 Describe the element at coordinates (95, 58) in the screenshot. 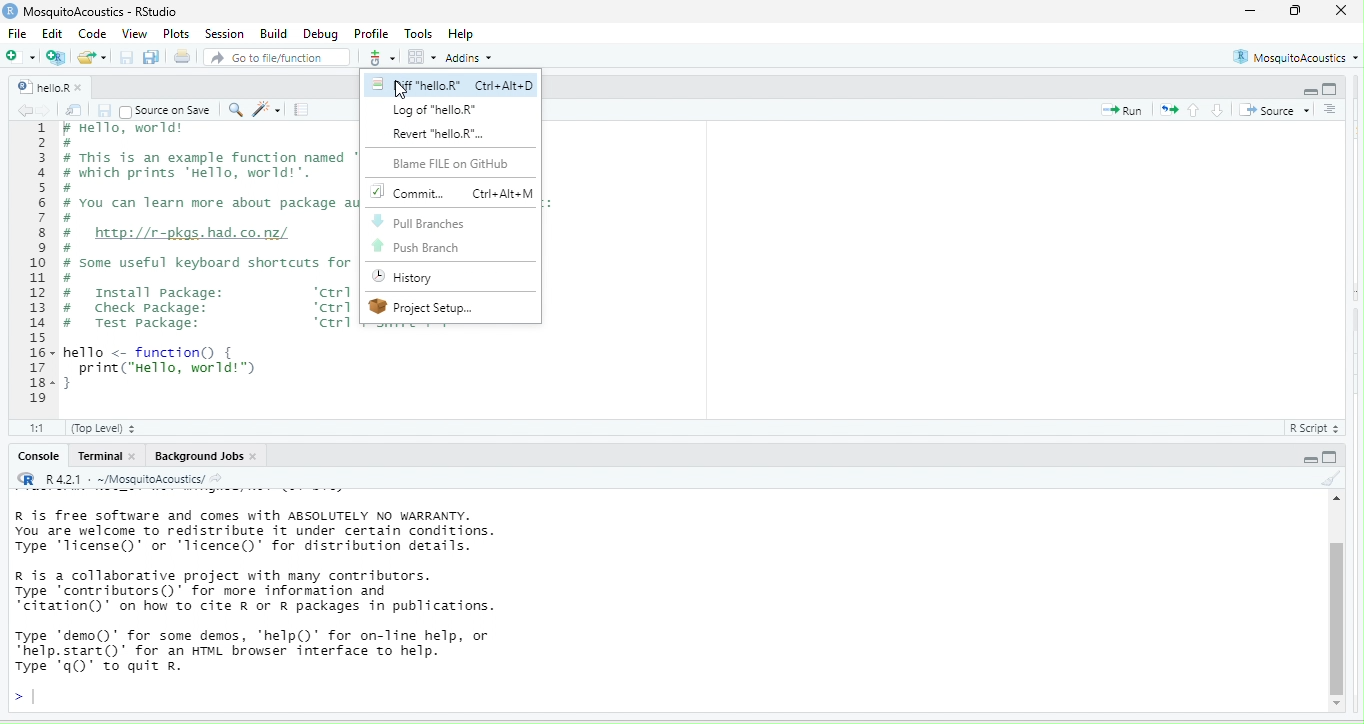

I see `open an existing file` at that location.